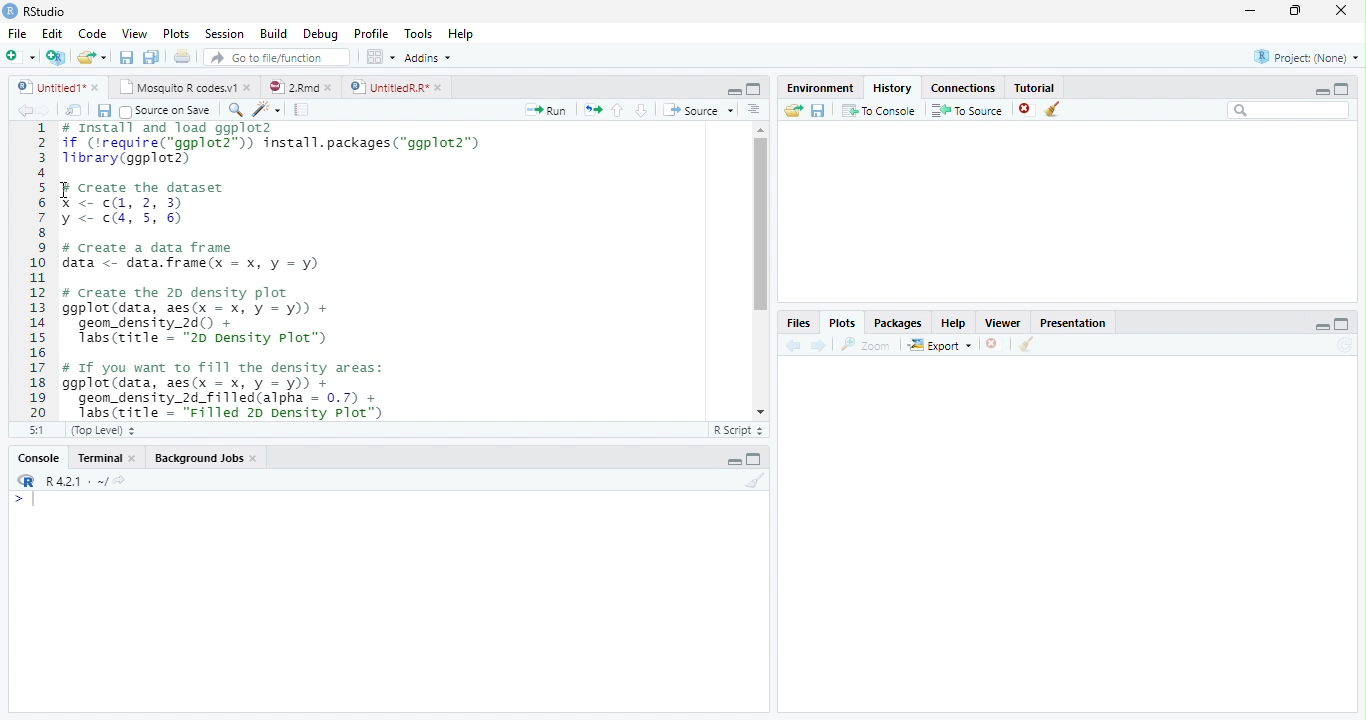 This screenshot has height=720, width=1366. What do you see at coordinates (292, 86) in the screenshot?
I see `2Rmd` at bounding box center [292, 86].